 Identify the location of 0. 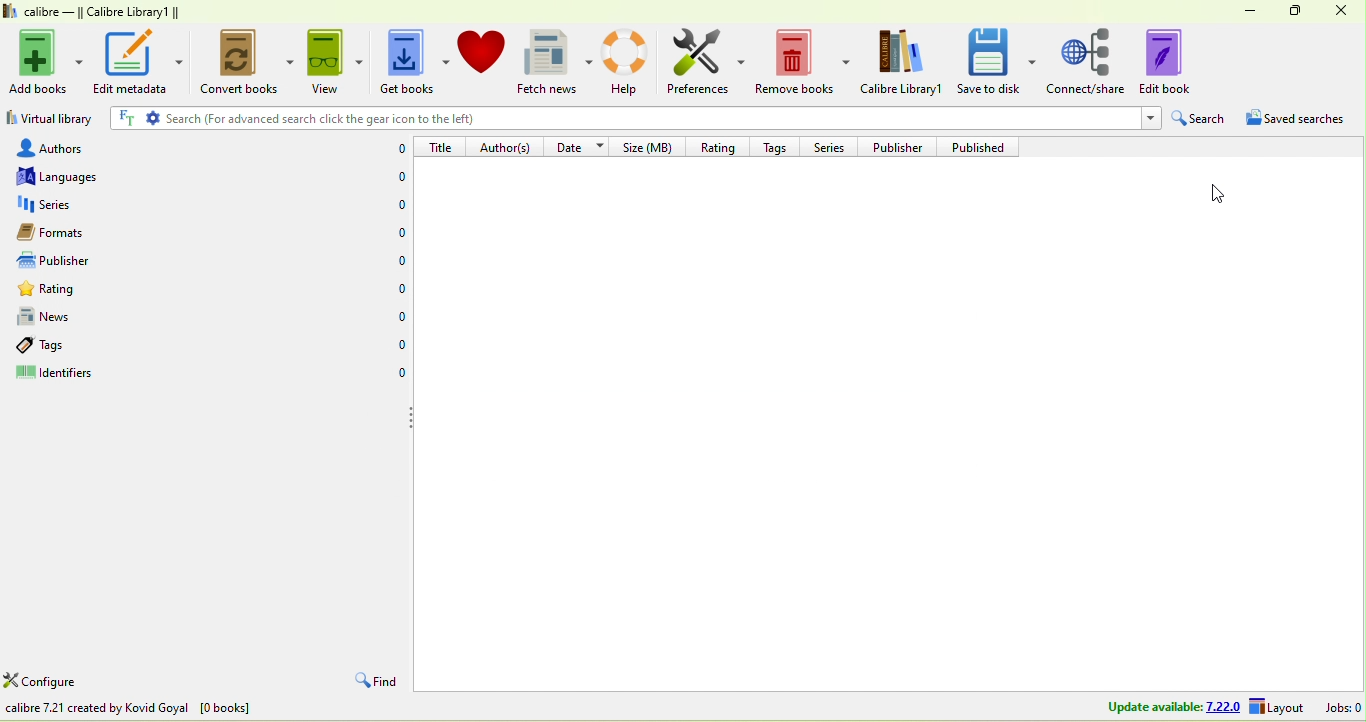
(397, 375).